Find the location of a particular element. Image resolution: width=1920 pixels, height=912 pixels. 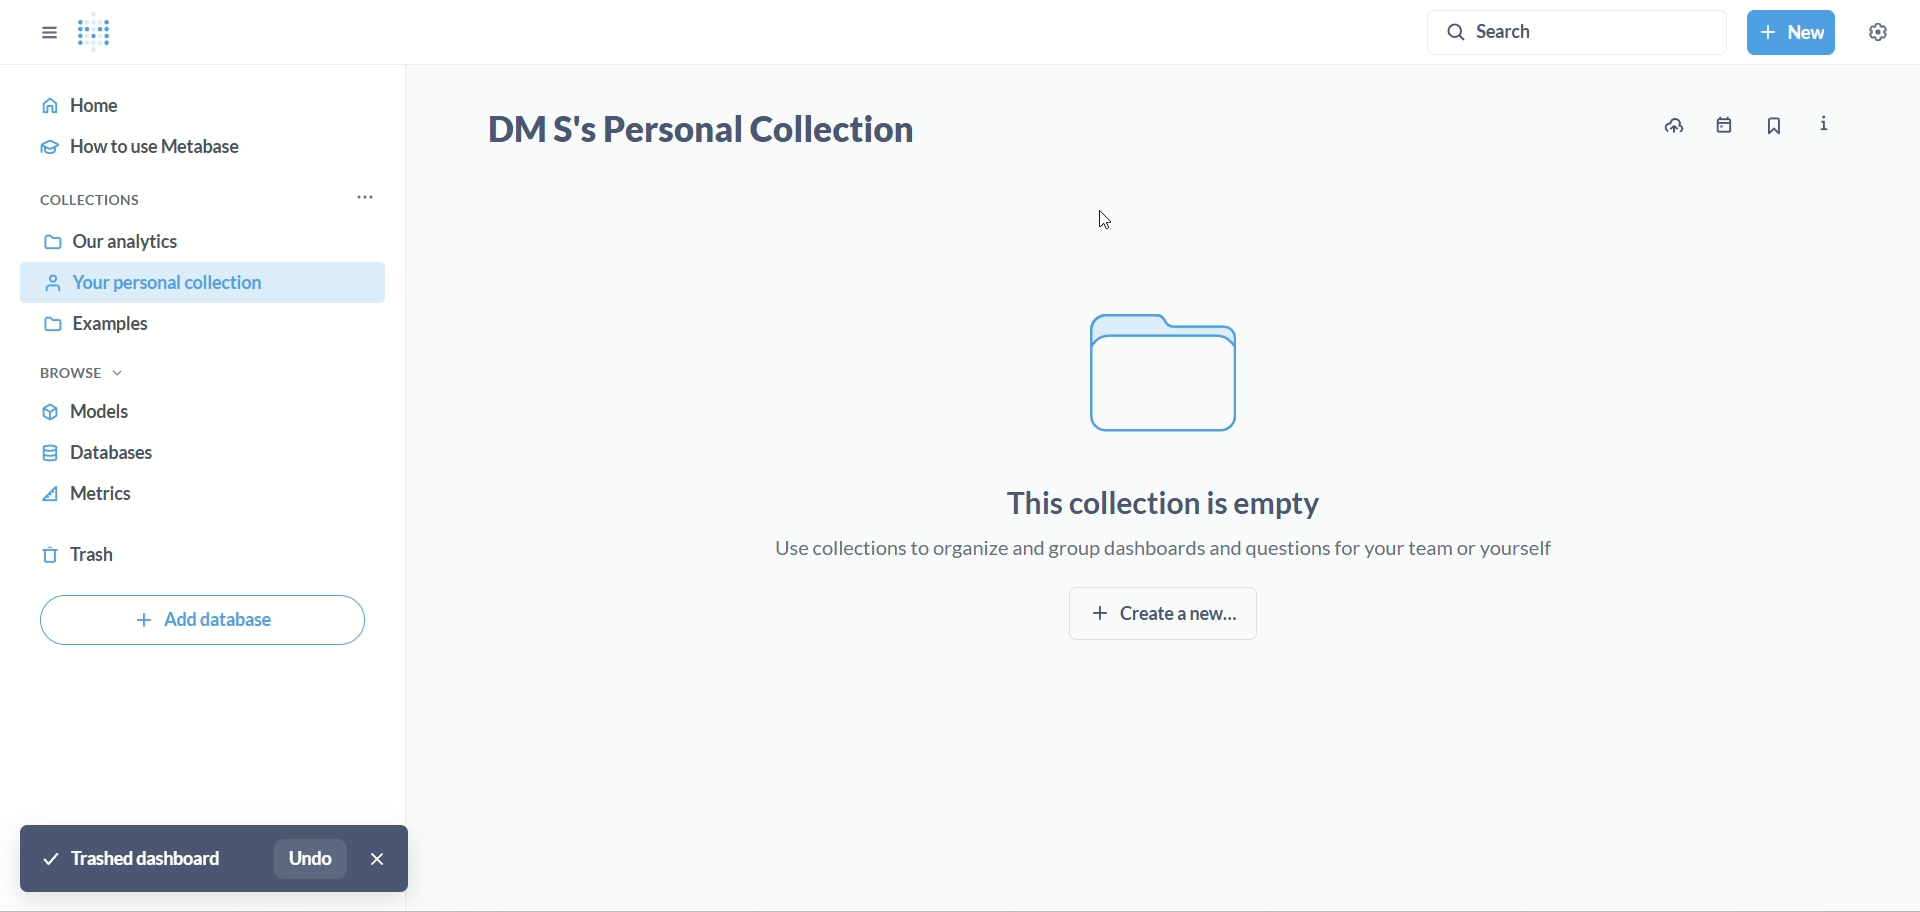

add database is located at coordinates (206, 623).